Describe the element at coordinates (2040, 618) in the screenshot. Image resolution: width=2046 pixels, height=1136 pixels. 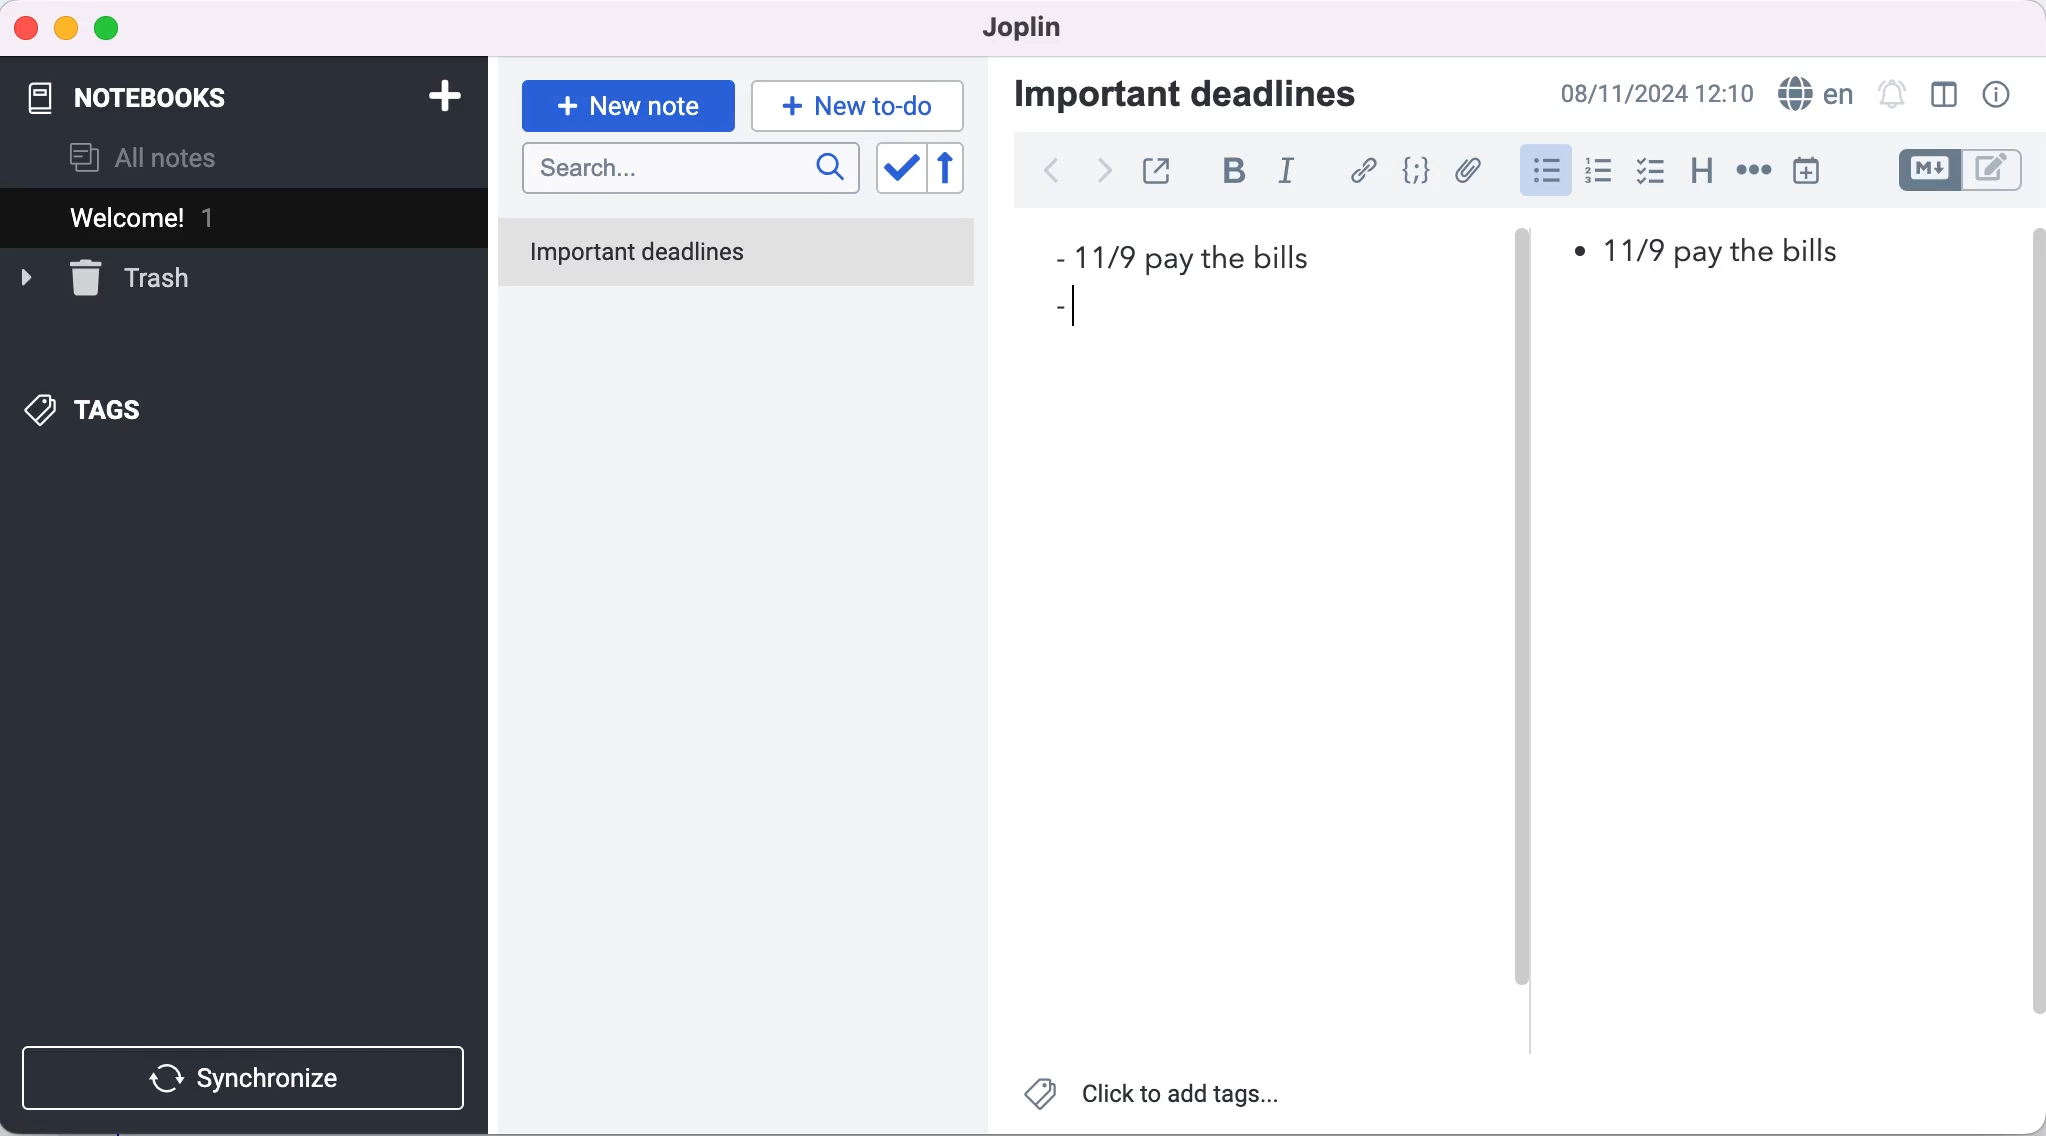
I see `Scrollbar` at that location.